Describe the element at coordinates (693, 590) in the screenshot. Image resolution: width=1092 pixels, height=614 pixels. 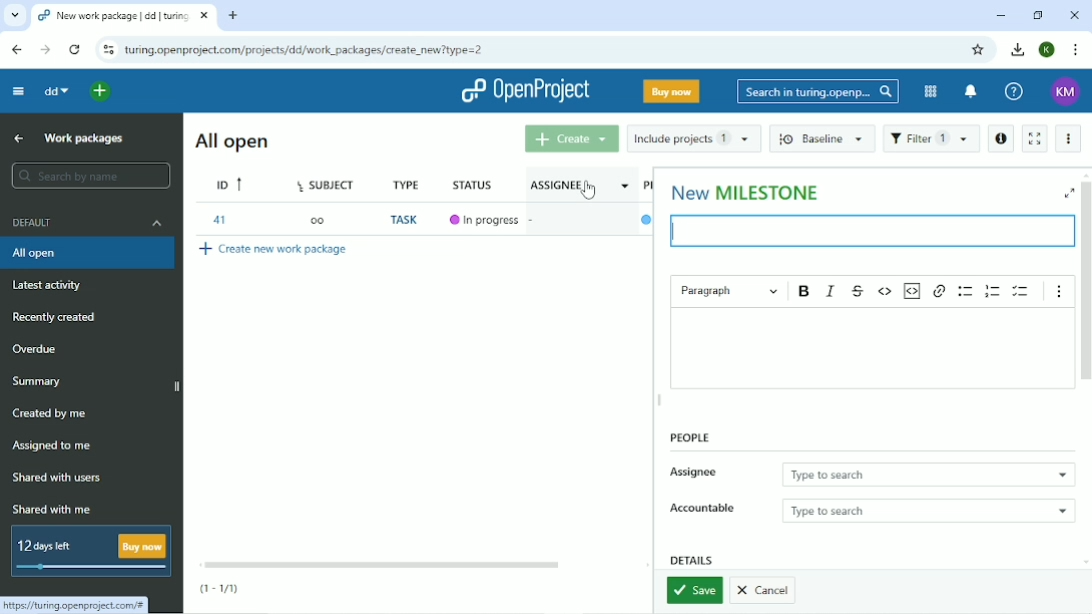
I see `Save` at that location.